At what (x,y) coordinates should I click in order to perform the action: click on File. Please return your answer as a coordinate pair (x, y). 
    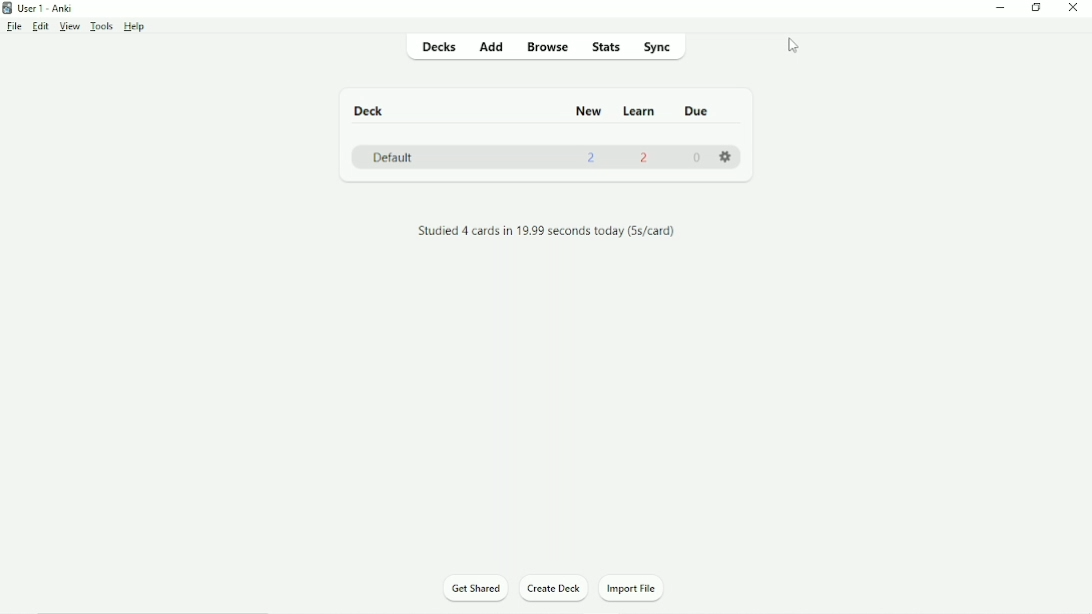
    Looking at the image, I should click on (14, 27).